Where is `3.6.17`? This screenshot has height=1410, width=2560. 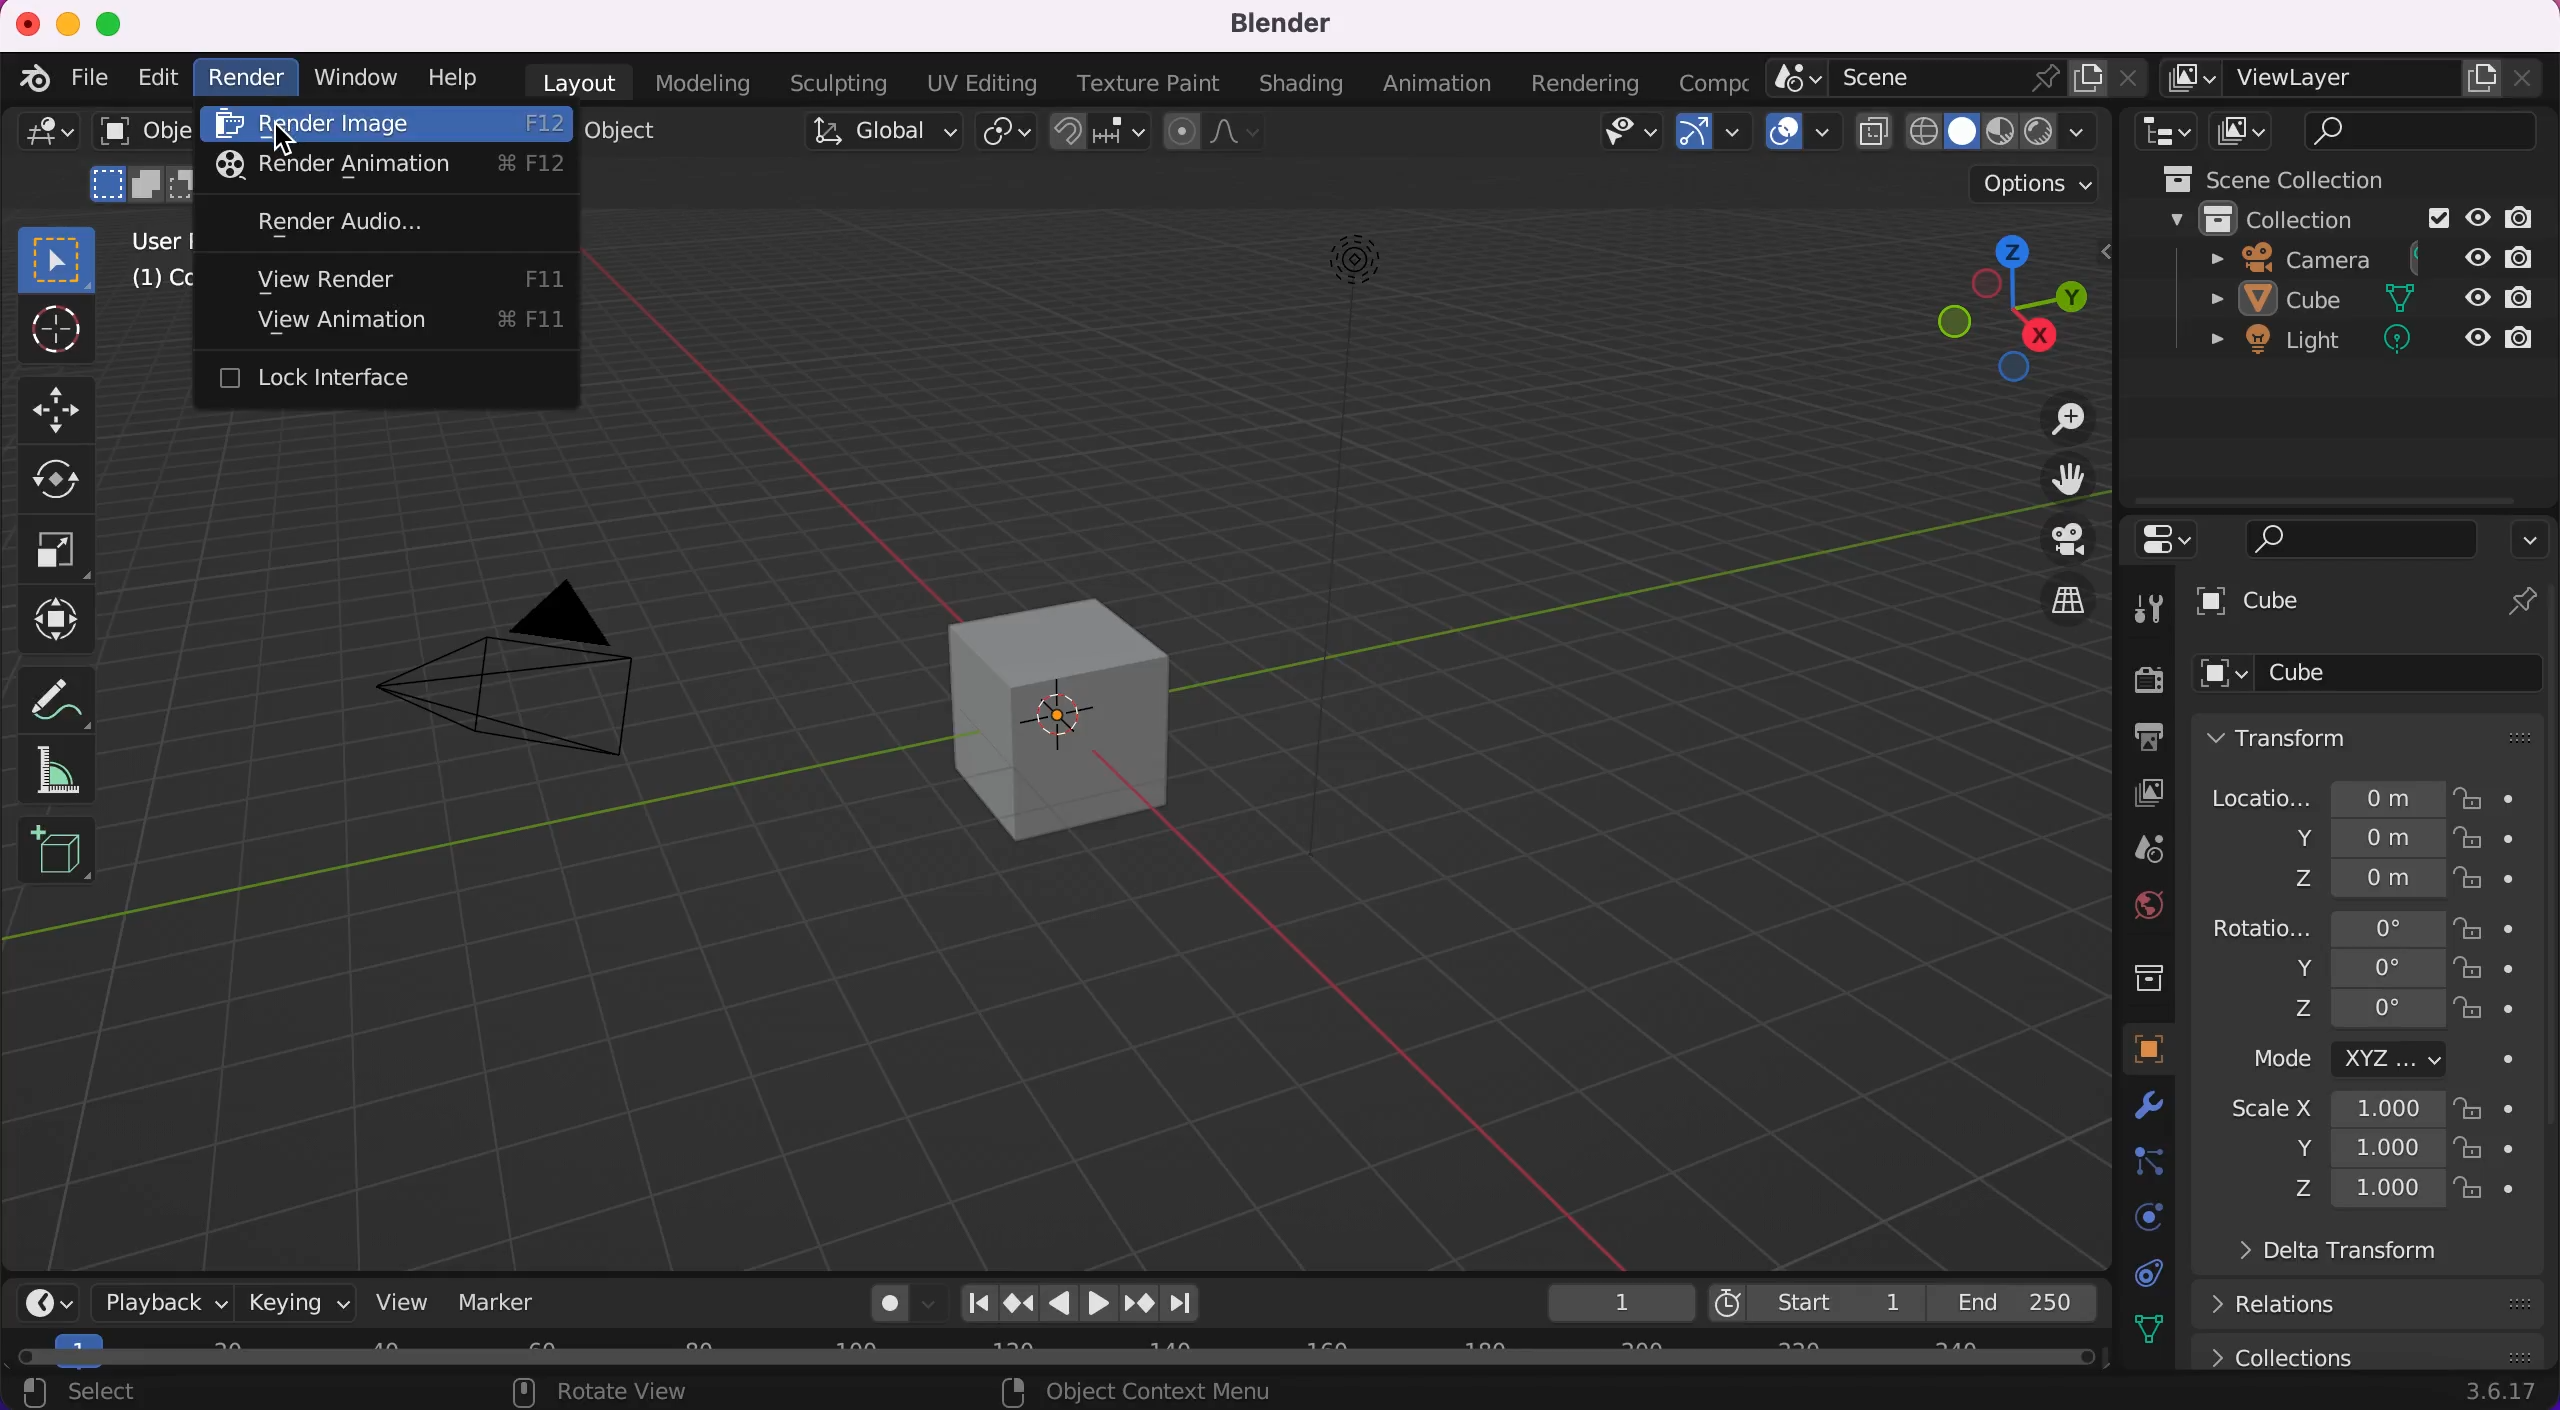
3.6.17 is located at coordinates (2500, 1395).